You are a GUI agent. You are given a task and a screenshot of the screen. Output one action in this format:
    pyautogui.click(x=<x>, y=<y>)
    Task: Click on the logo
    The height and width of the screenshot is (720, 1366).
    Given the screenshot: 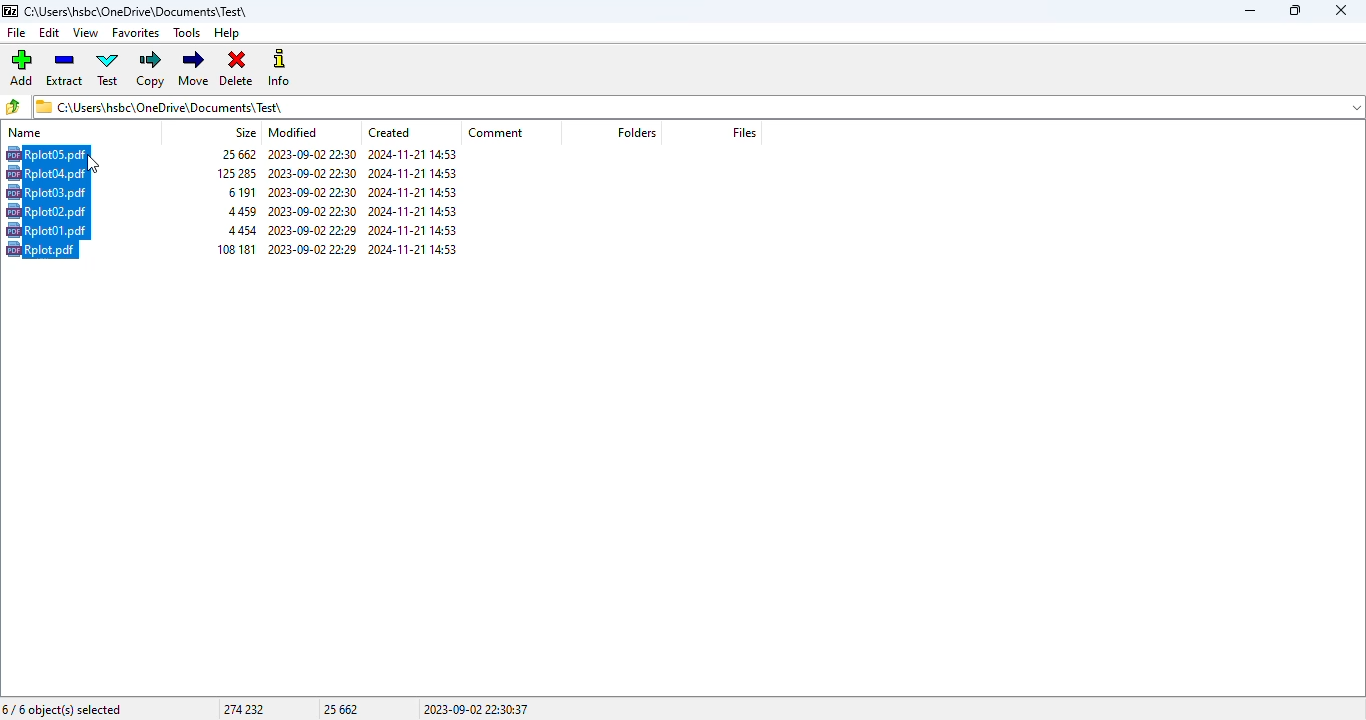 What is the action you would take?
    pyautogui.click(x=10, y=11)
    